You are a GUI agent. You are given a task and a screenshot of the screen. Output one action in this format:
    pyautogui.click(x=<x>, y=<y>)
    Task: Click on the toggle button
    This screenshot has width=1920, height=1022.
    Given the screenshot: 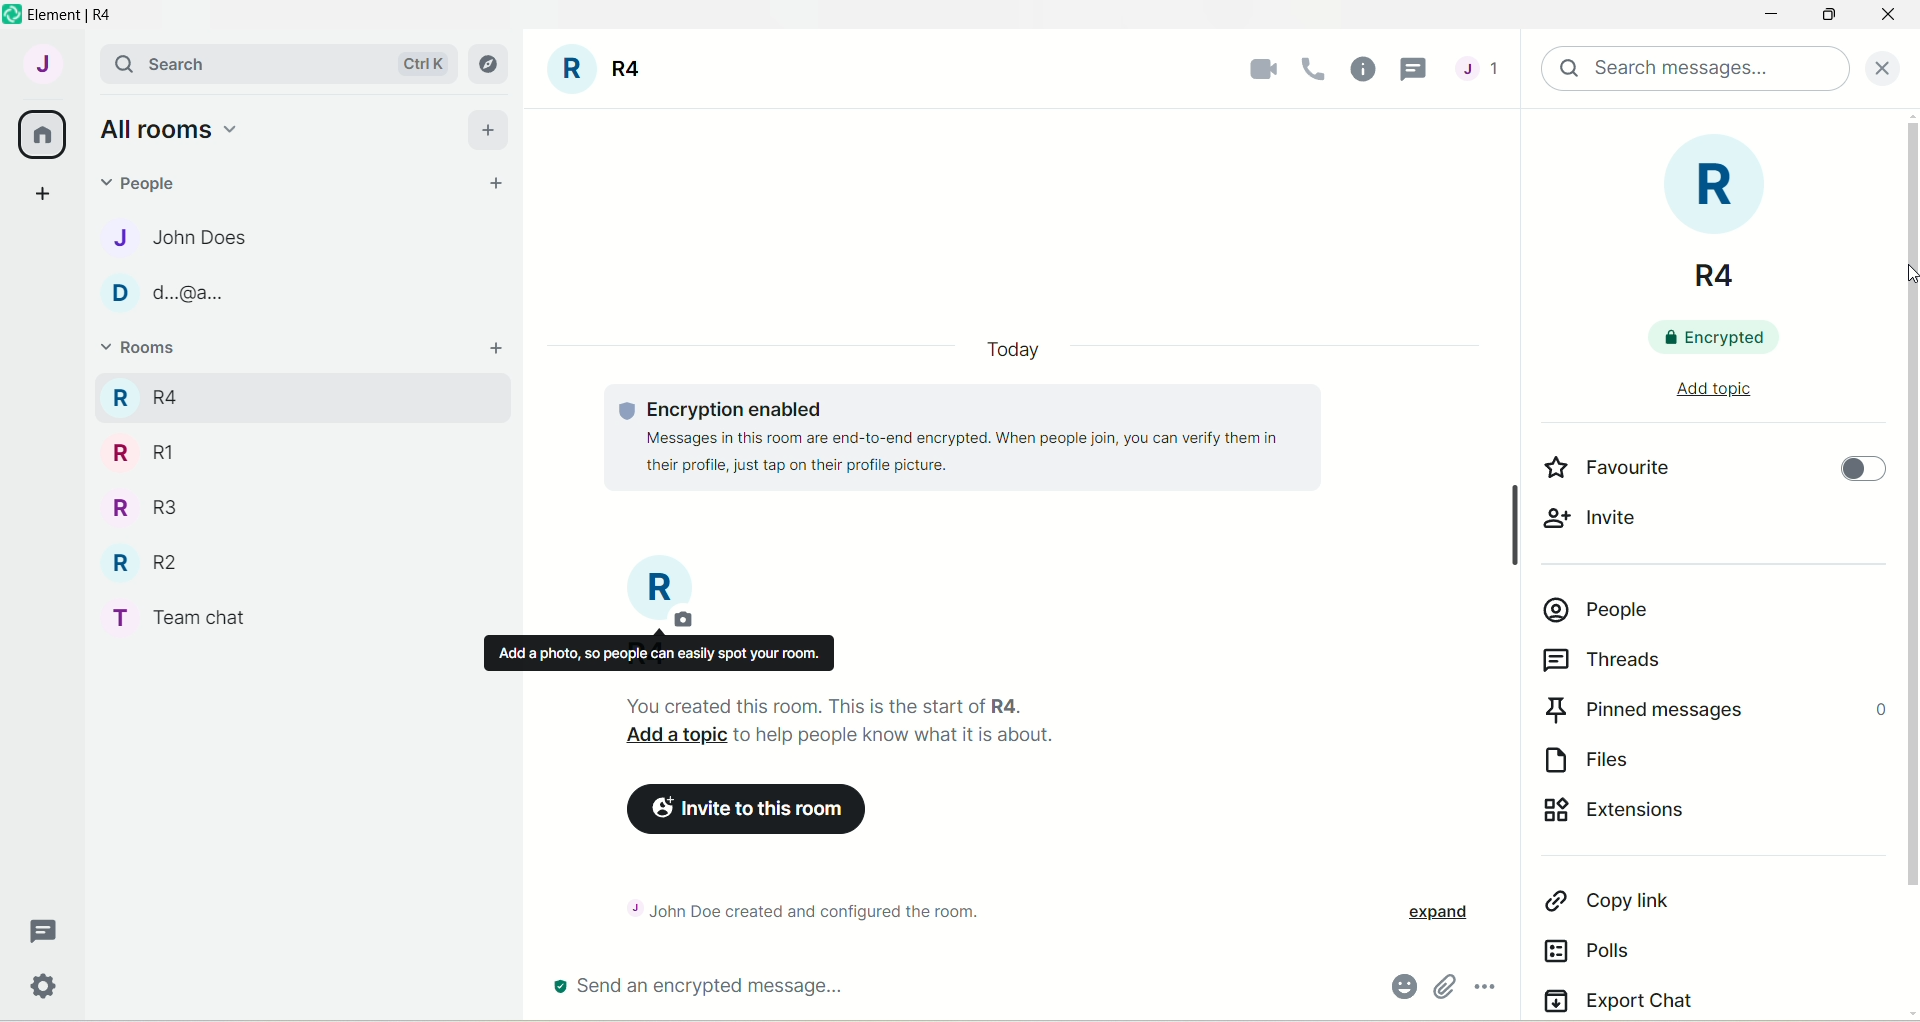 What is the action you would take?
    pyautogui.click(x=1863, y=472)
    